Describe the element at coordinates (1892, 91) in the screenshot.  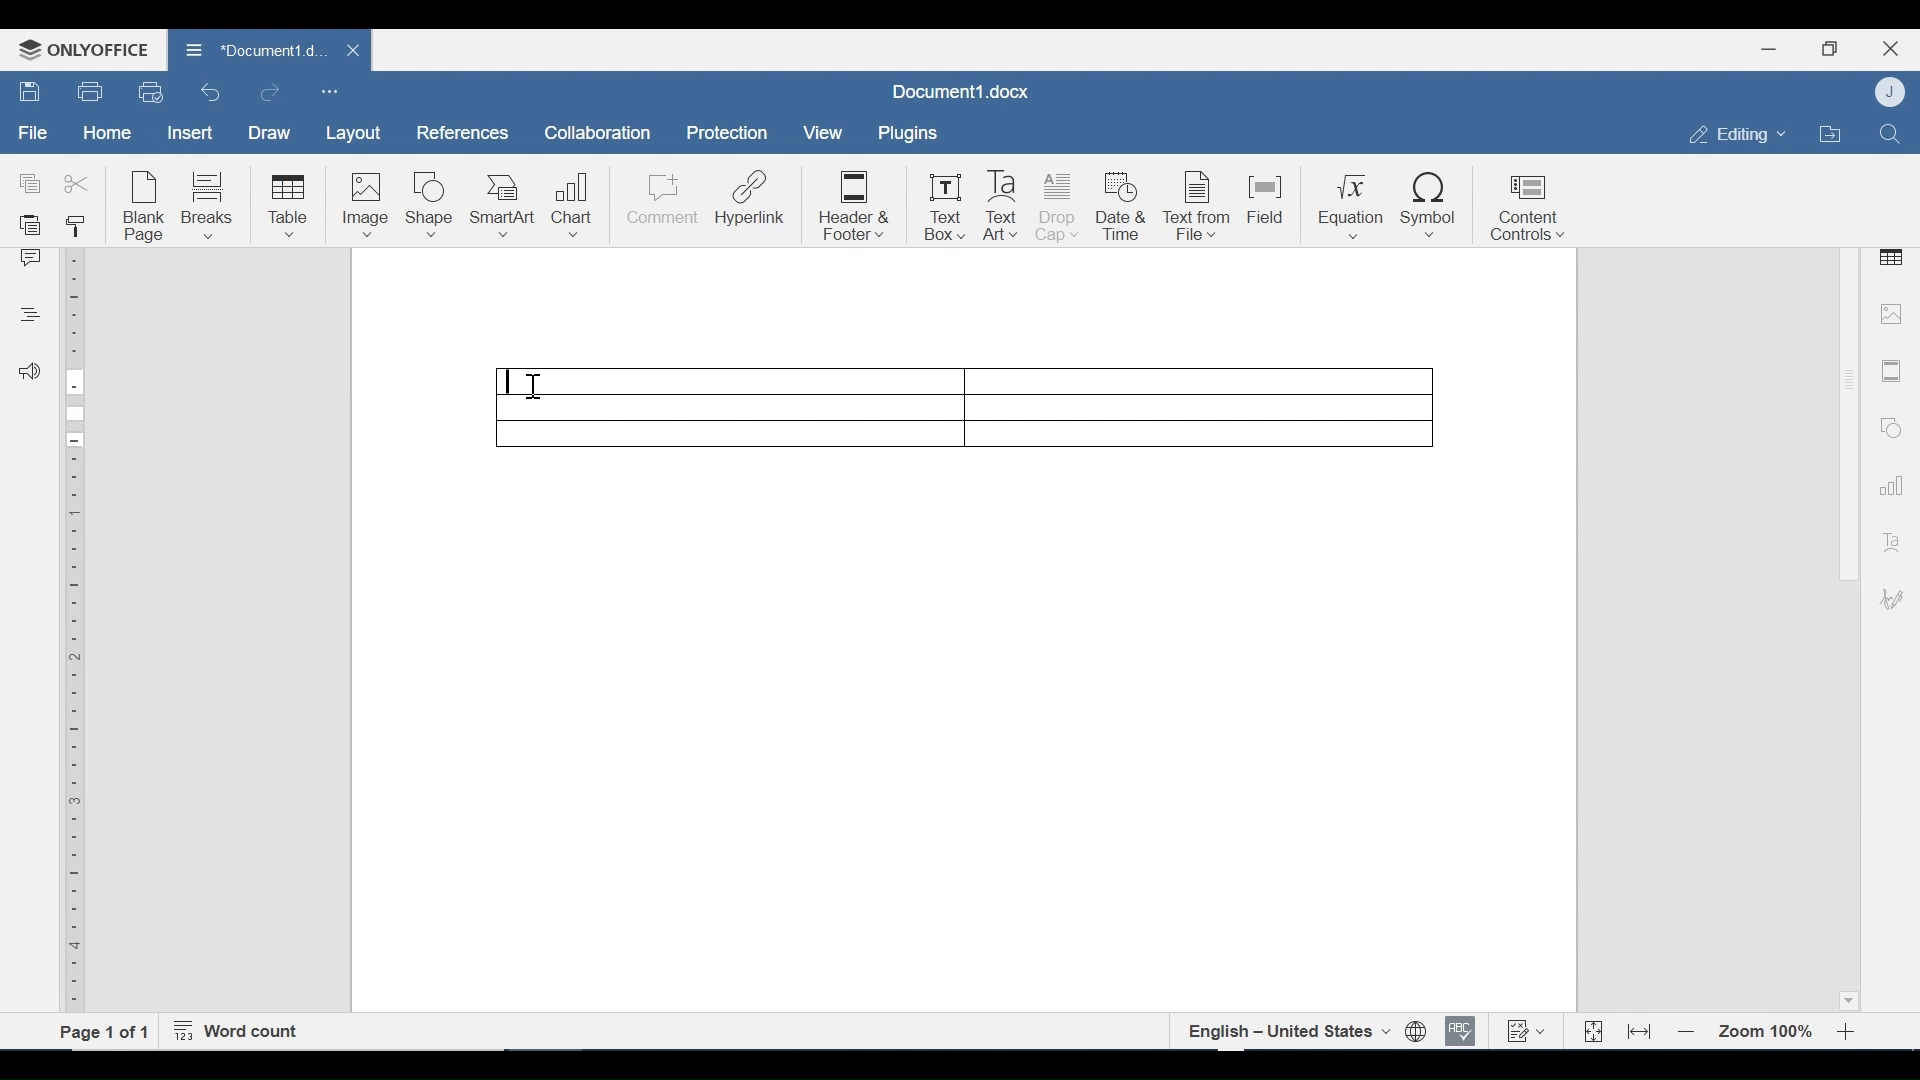
I see `User` at that location.